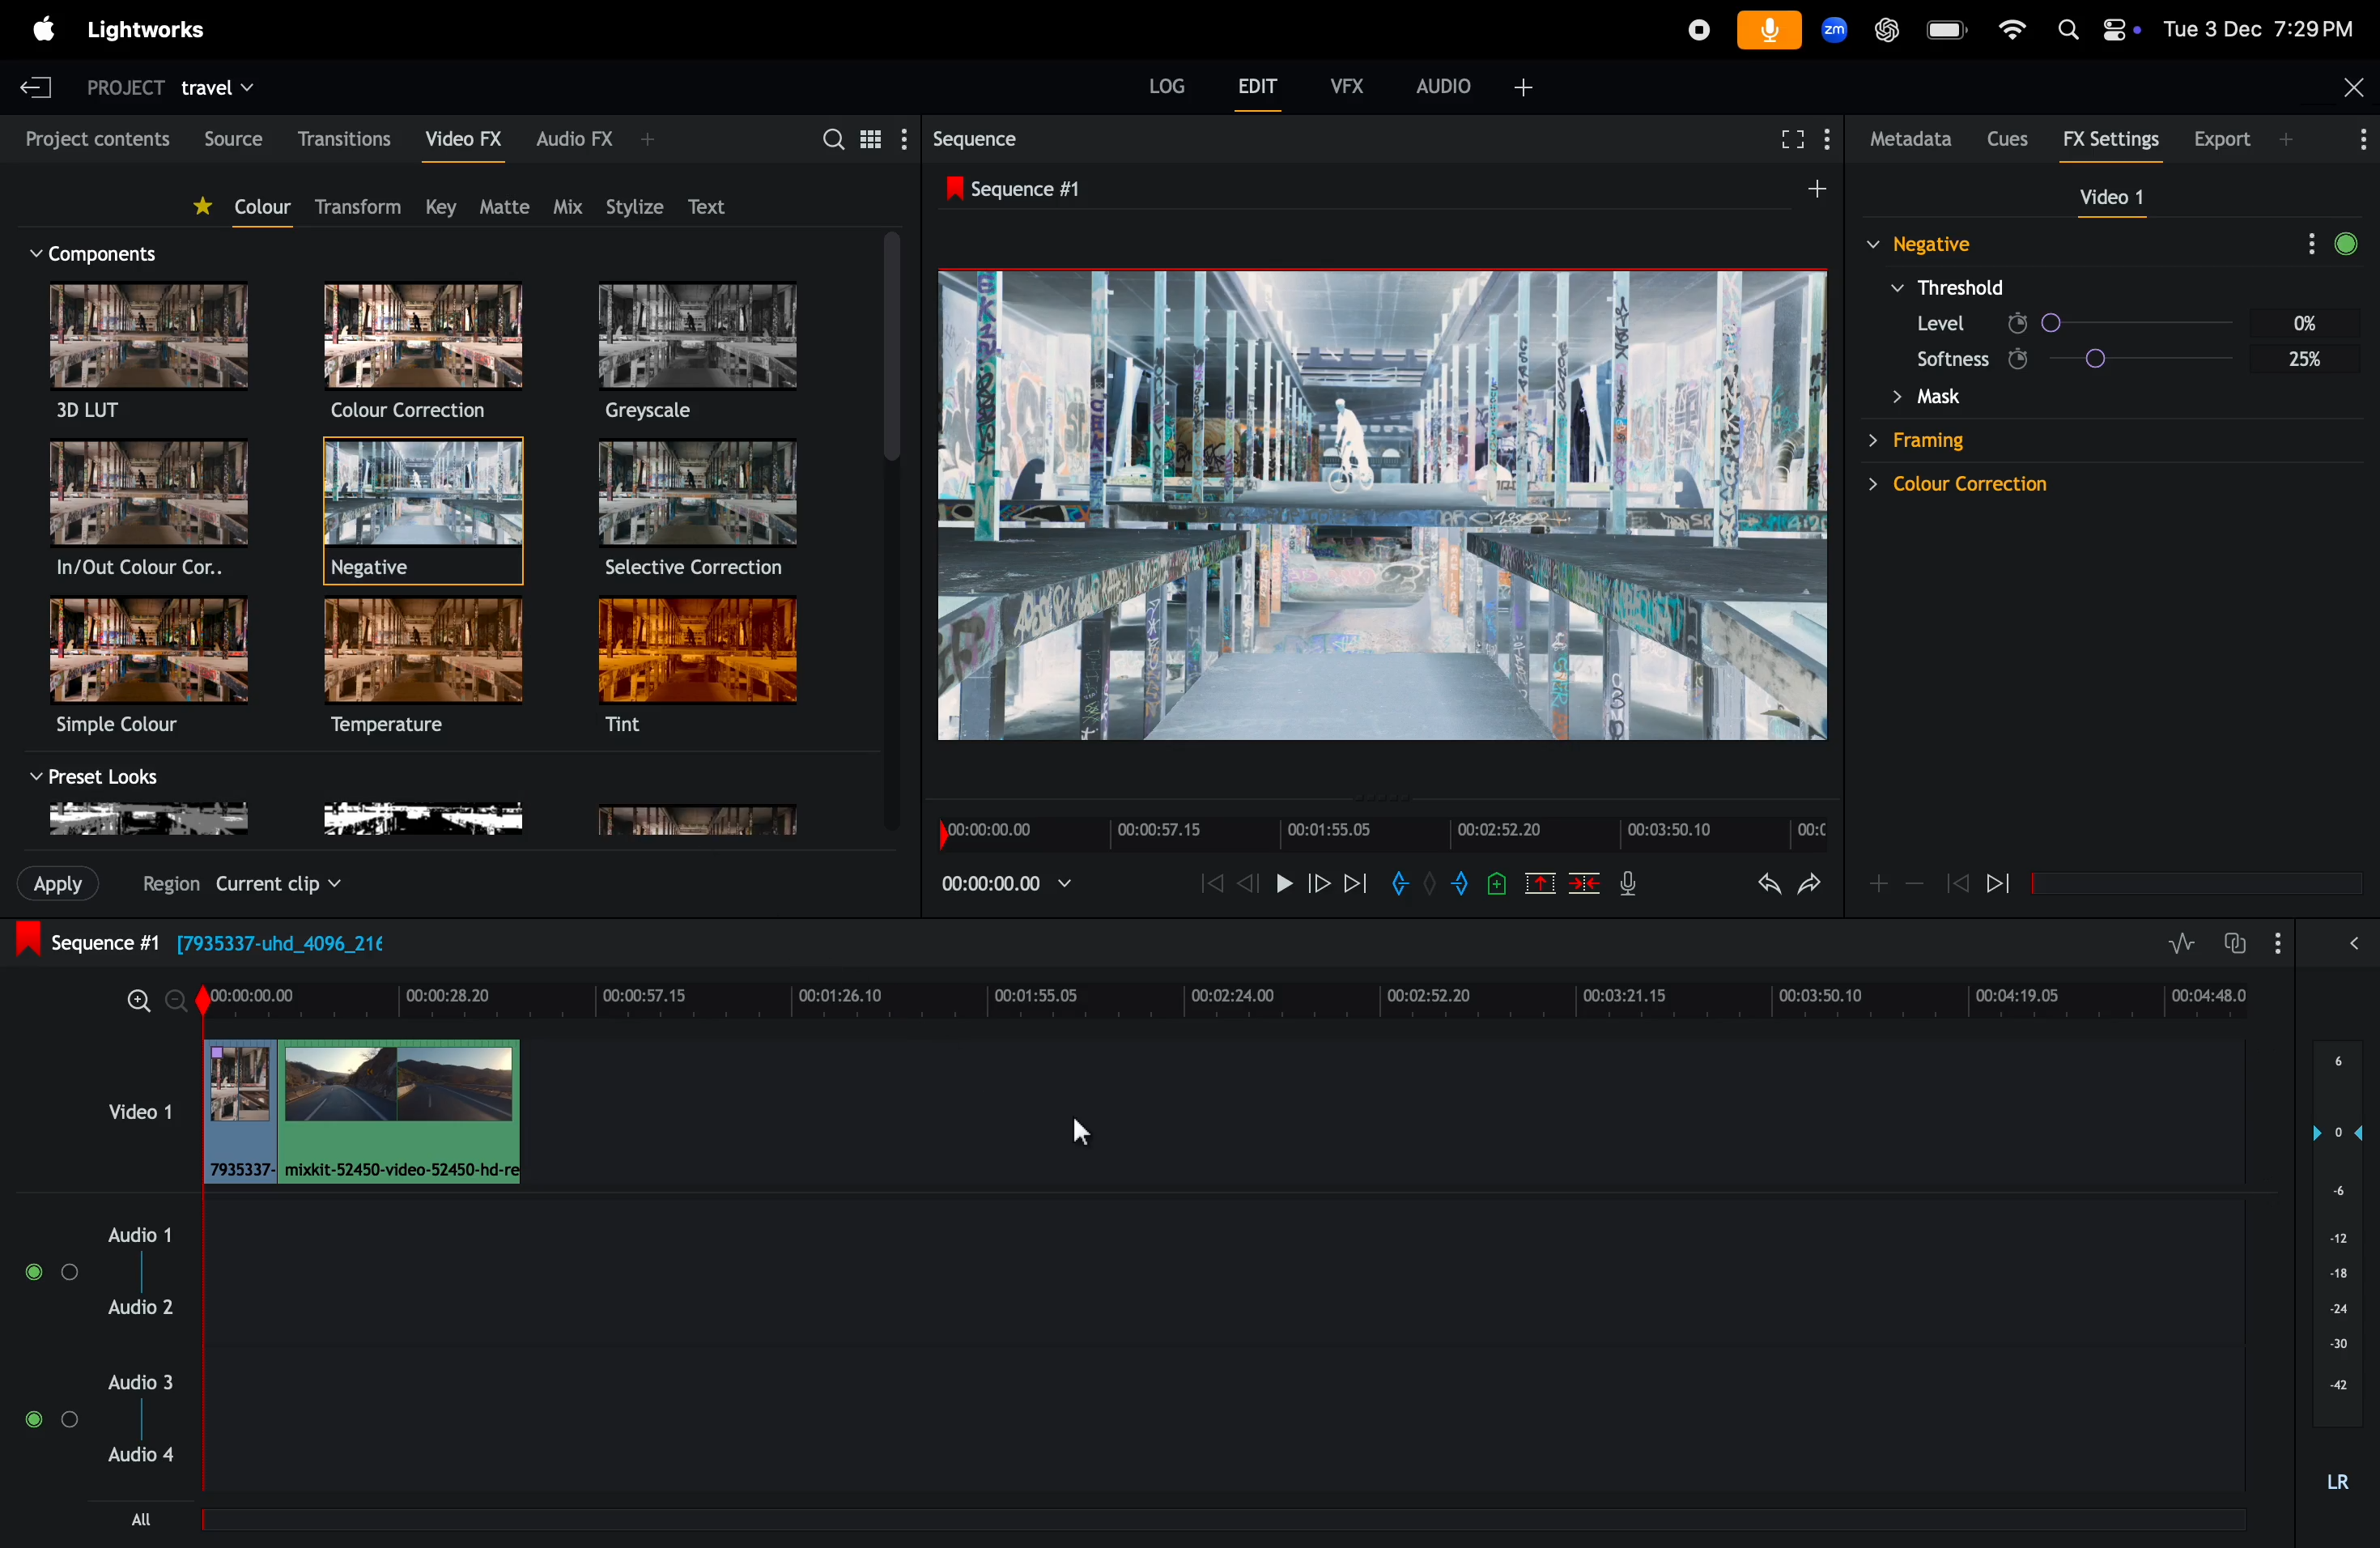  I want to click on color correction, so click(2052, 287).